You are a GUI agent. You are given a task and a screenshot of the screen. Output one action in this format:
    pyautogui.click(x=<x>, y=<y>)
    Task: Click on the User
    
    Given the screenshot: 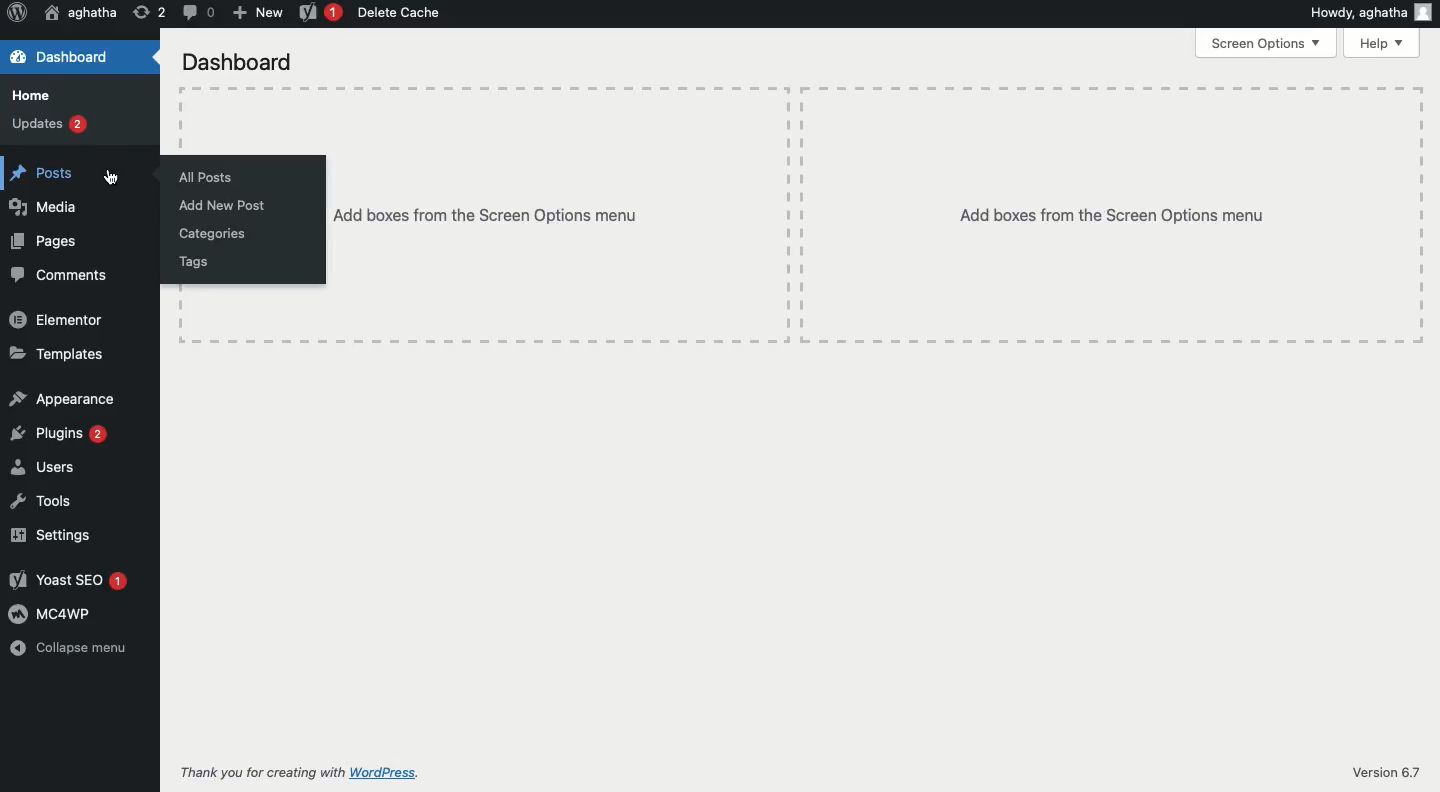 What is the action you would take?
    pyautogui.click(x=79, y=14)
    